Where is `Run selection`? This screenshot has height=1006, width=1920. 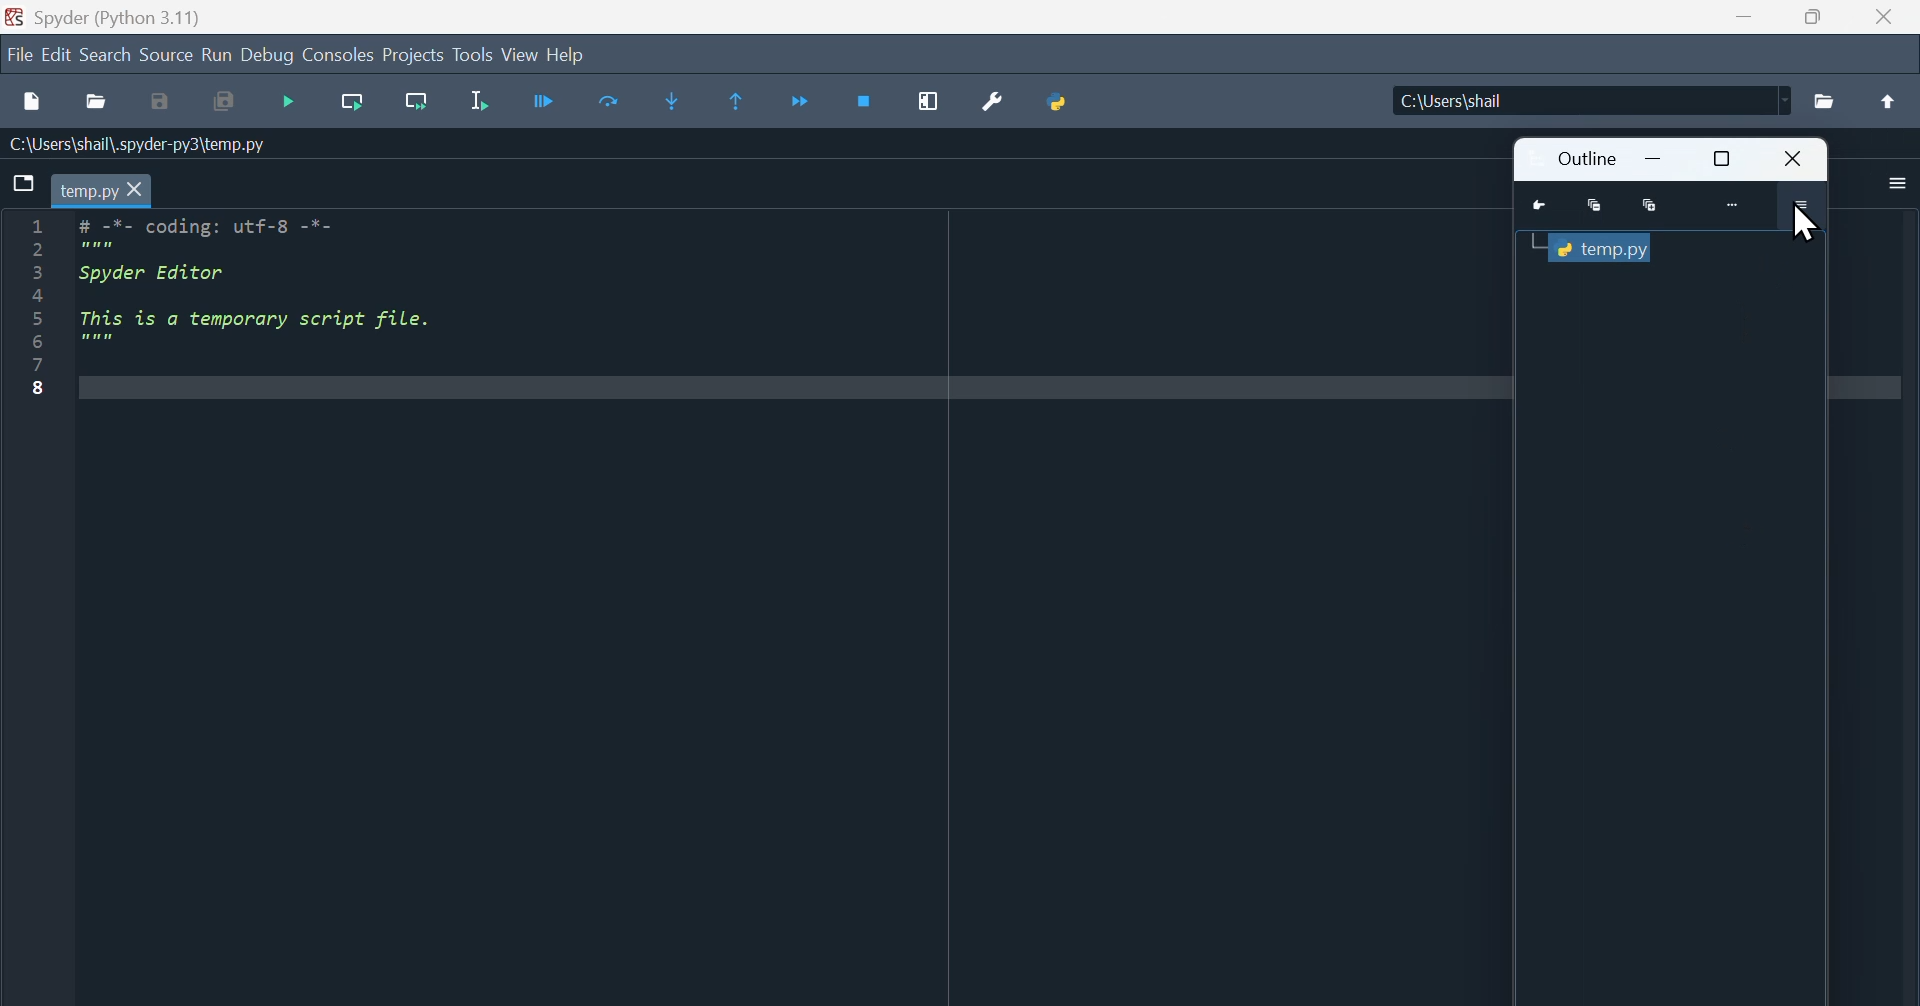
Run selection is located at coordinates (478, 100).